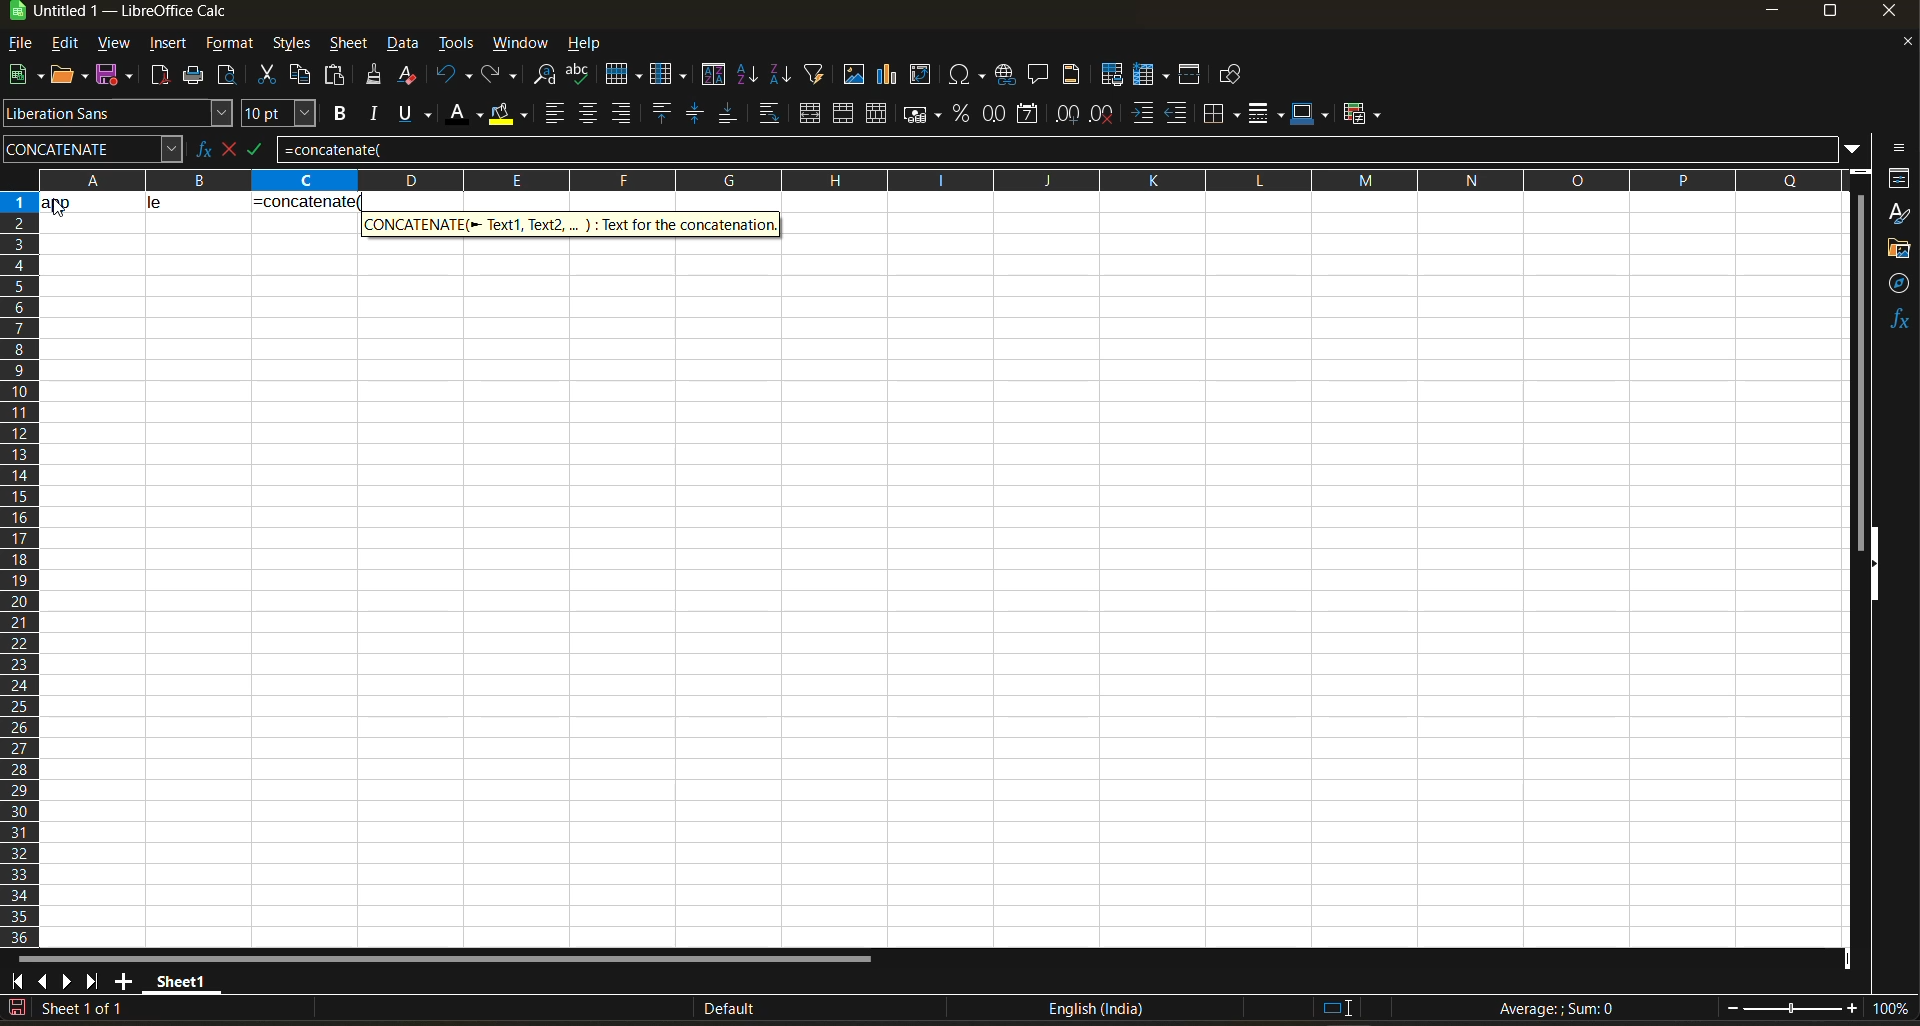 The height and width of the screenshot is (1026, 1920). Describe the element at coordinates (1337, 1007) in the screenshot. I see `standard selection` at that location.